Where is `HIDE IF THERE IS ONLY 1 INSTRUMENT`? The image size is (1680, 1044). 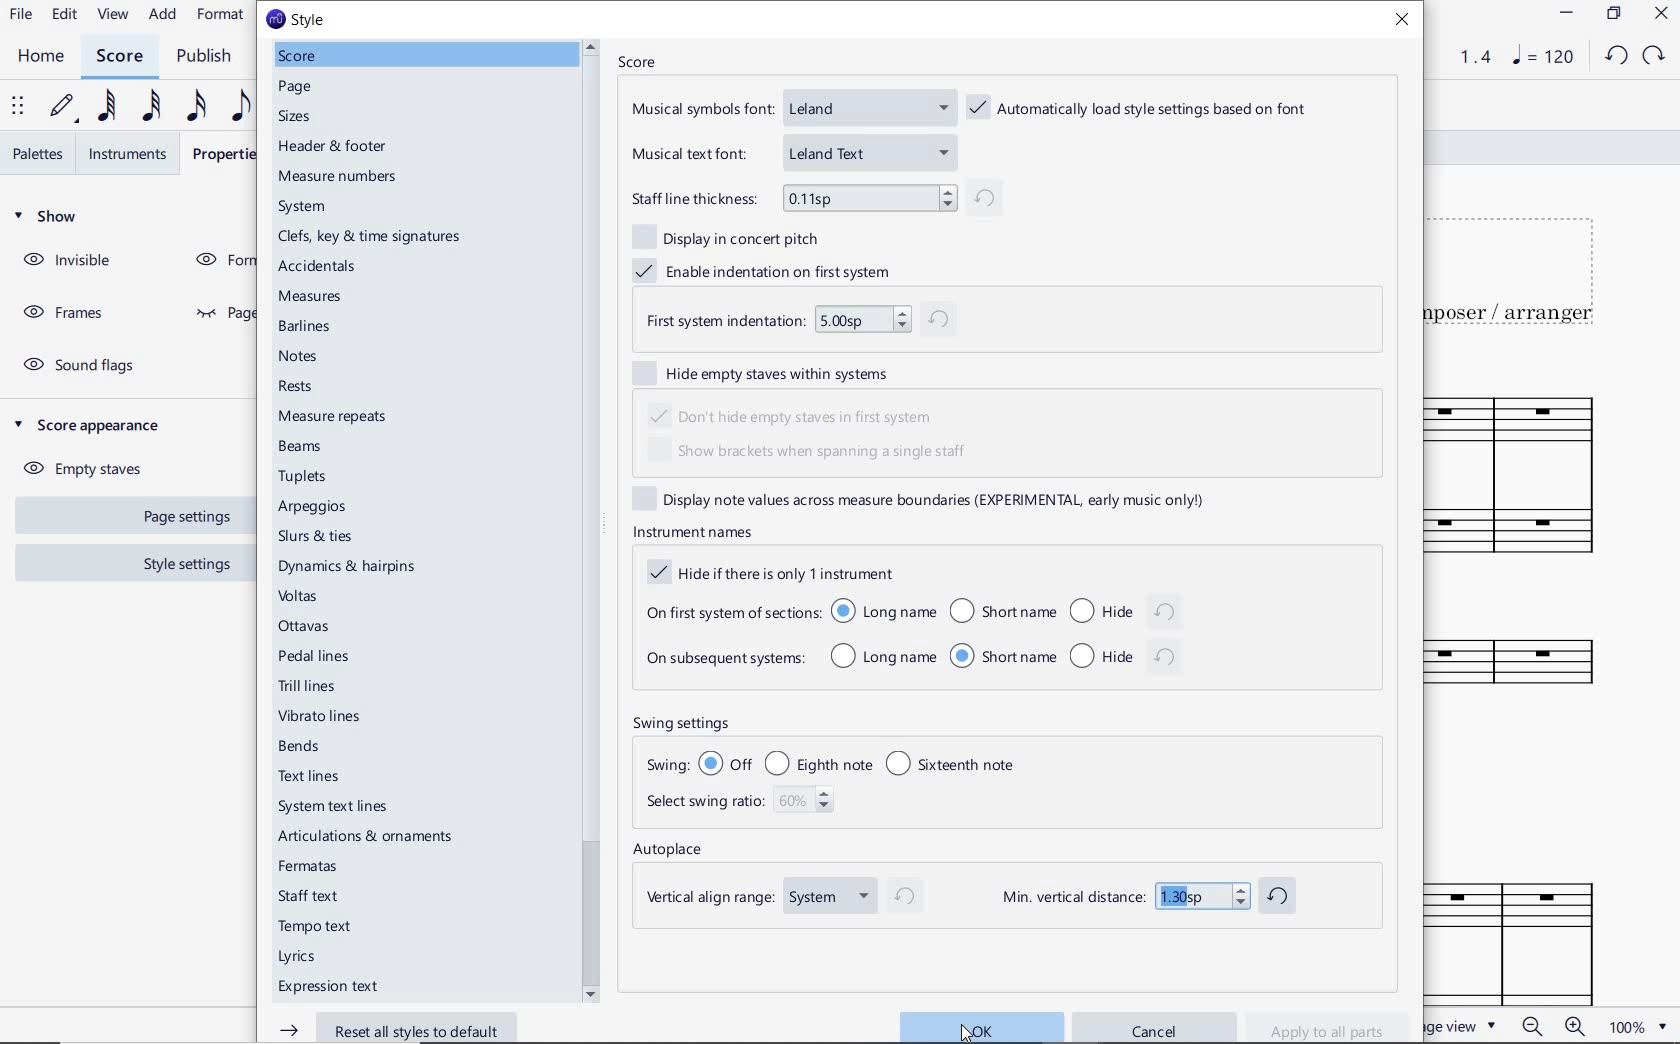 HIDE IF THERE IS ONLY 1 INSTRUMENT is located at coordinates (767, 573).